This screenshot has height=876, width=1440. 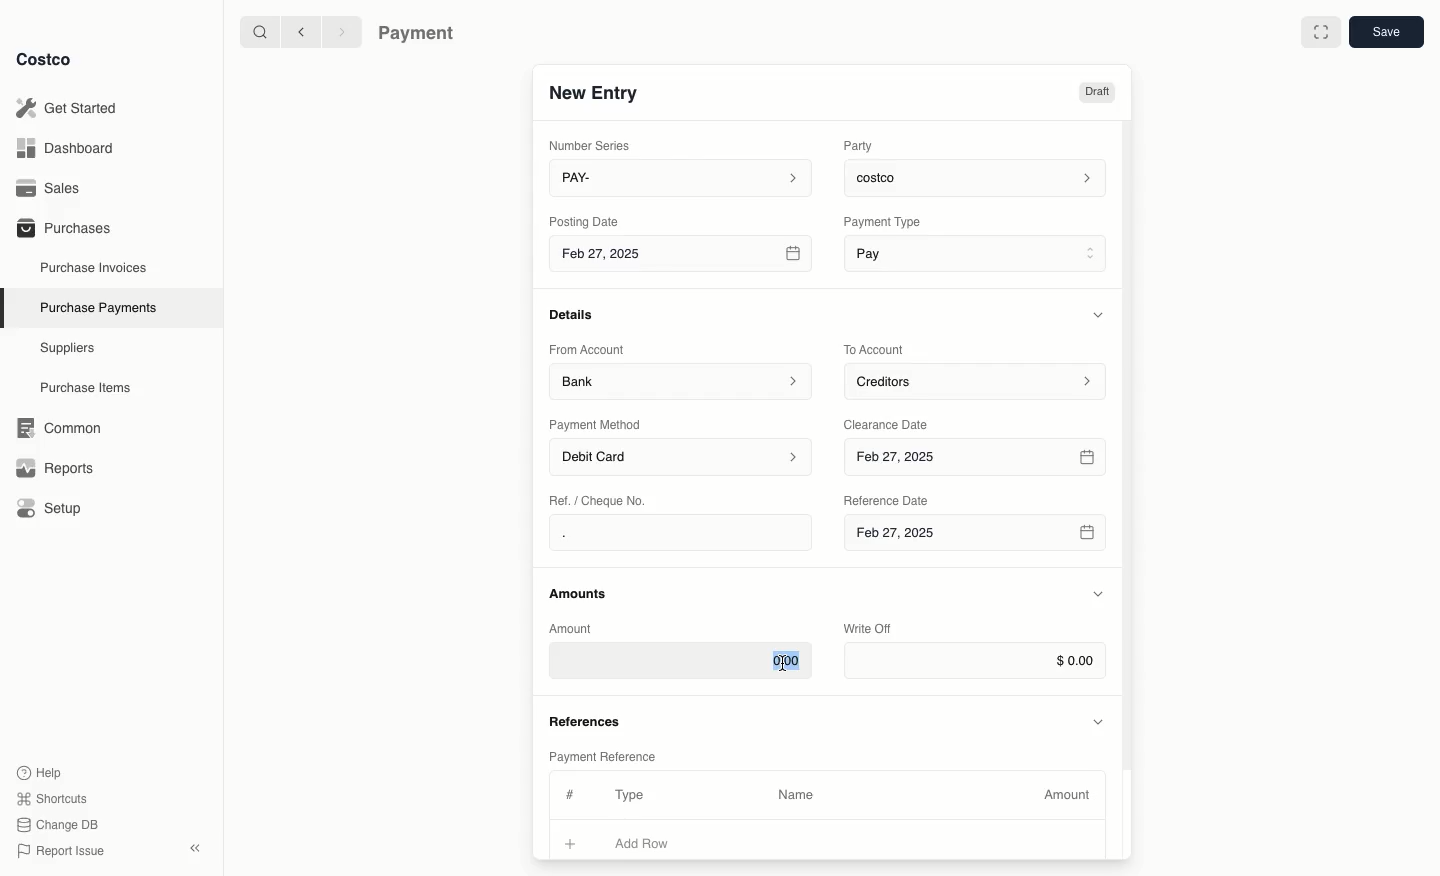 What do you see at coordinates (1096, 92) in the screenshot?
I see `Draft` at bounding box center [1096, 92].